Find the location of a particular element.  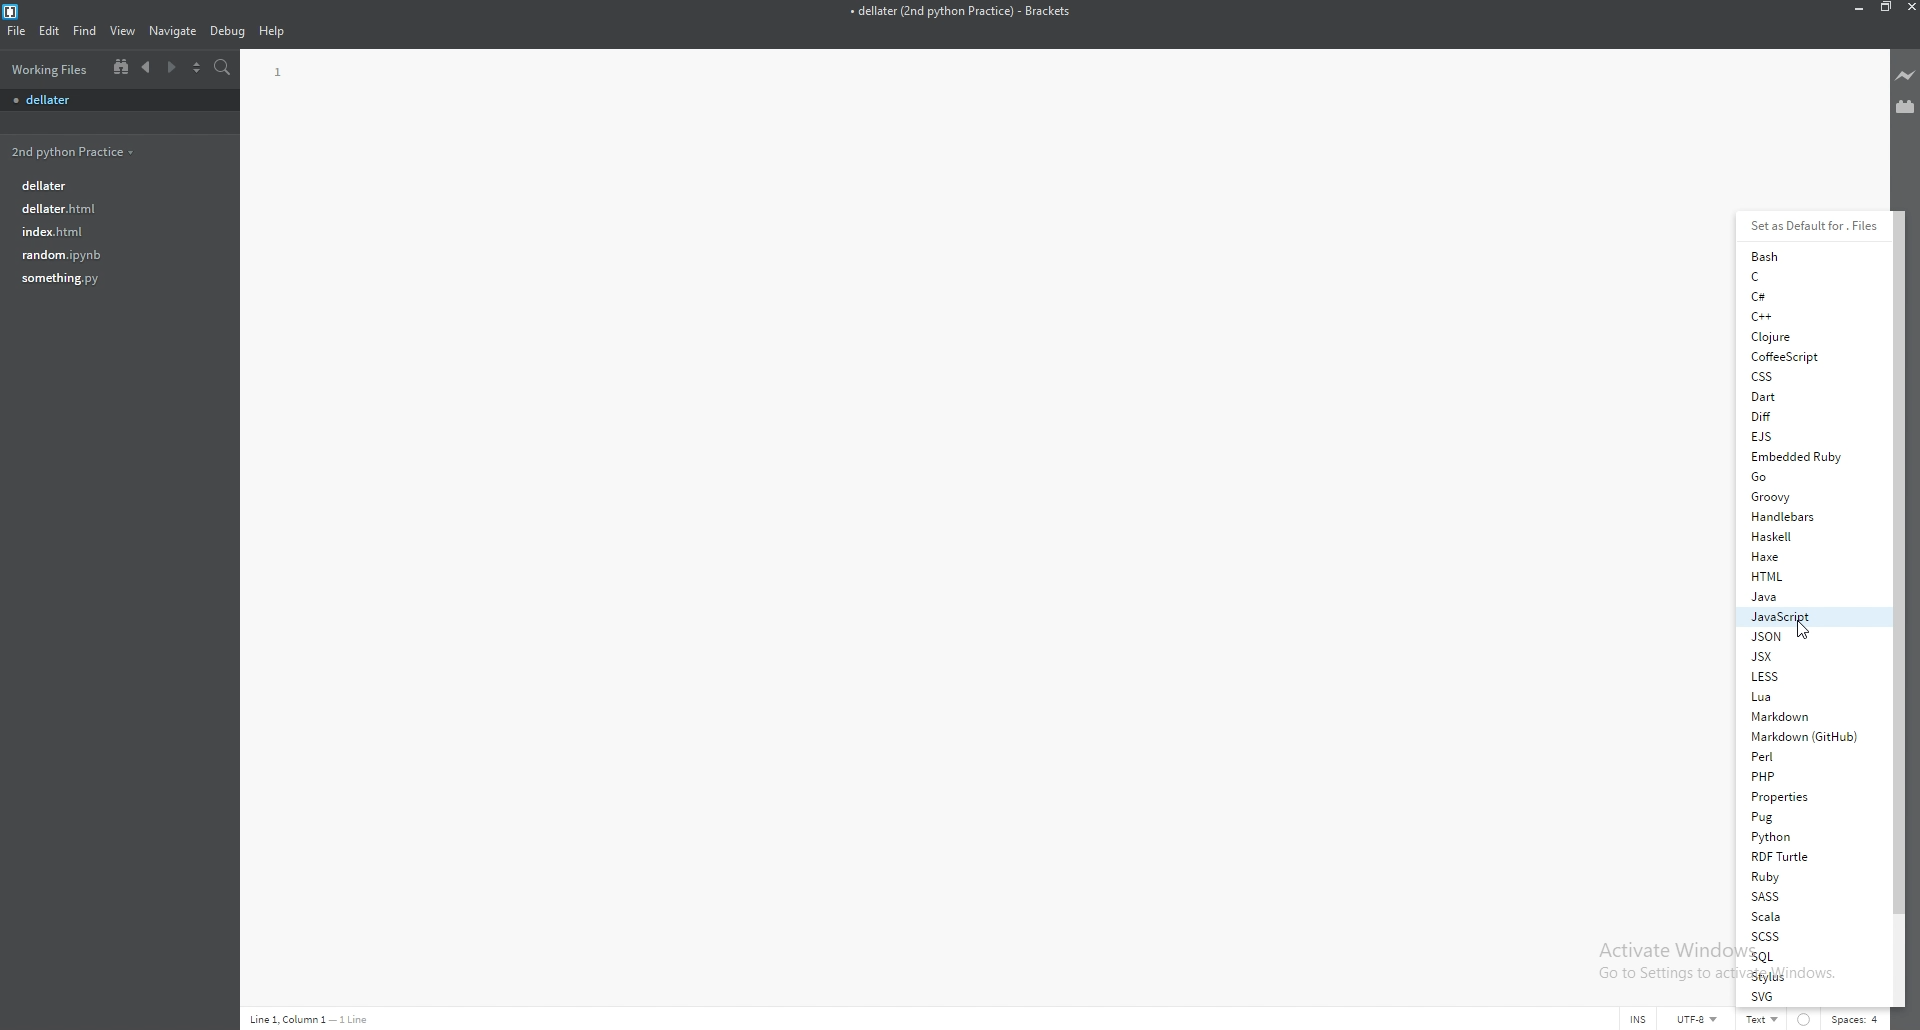

navigate is located at coordinates (173, 31).